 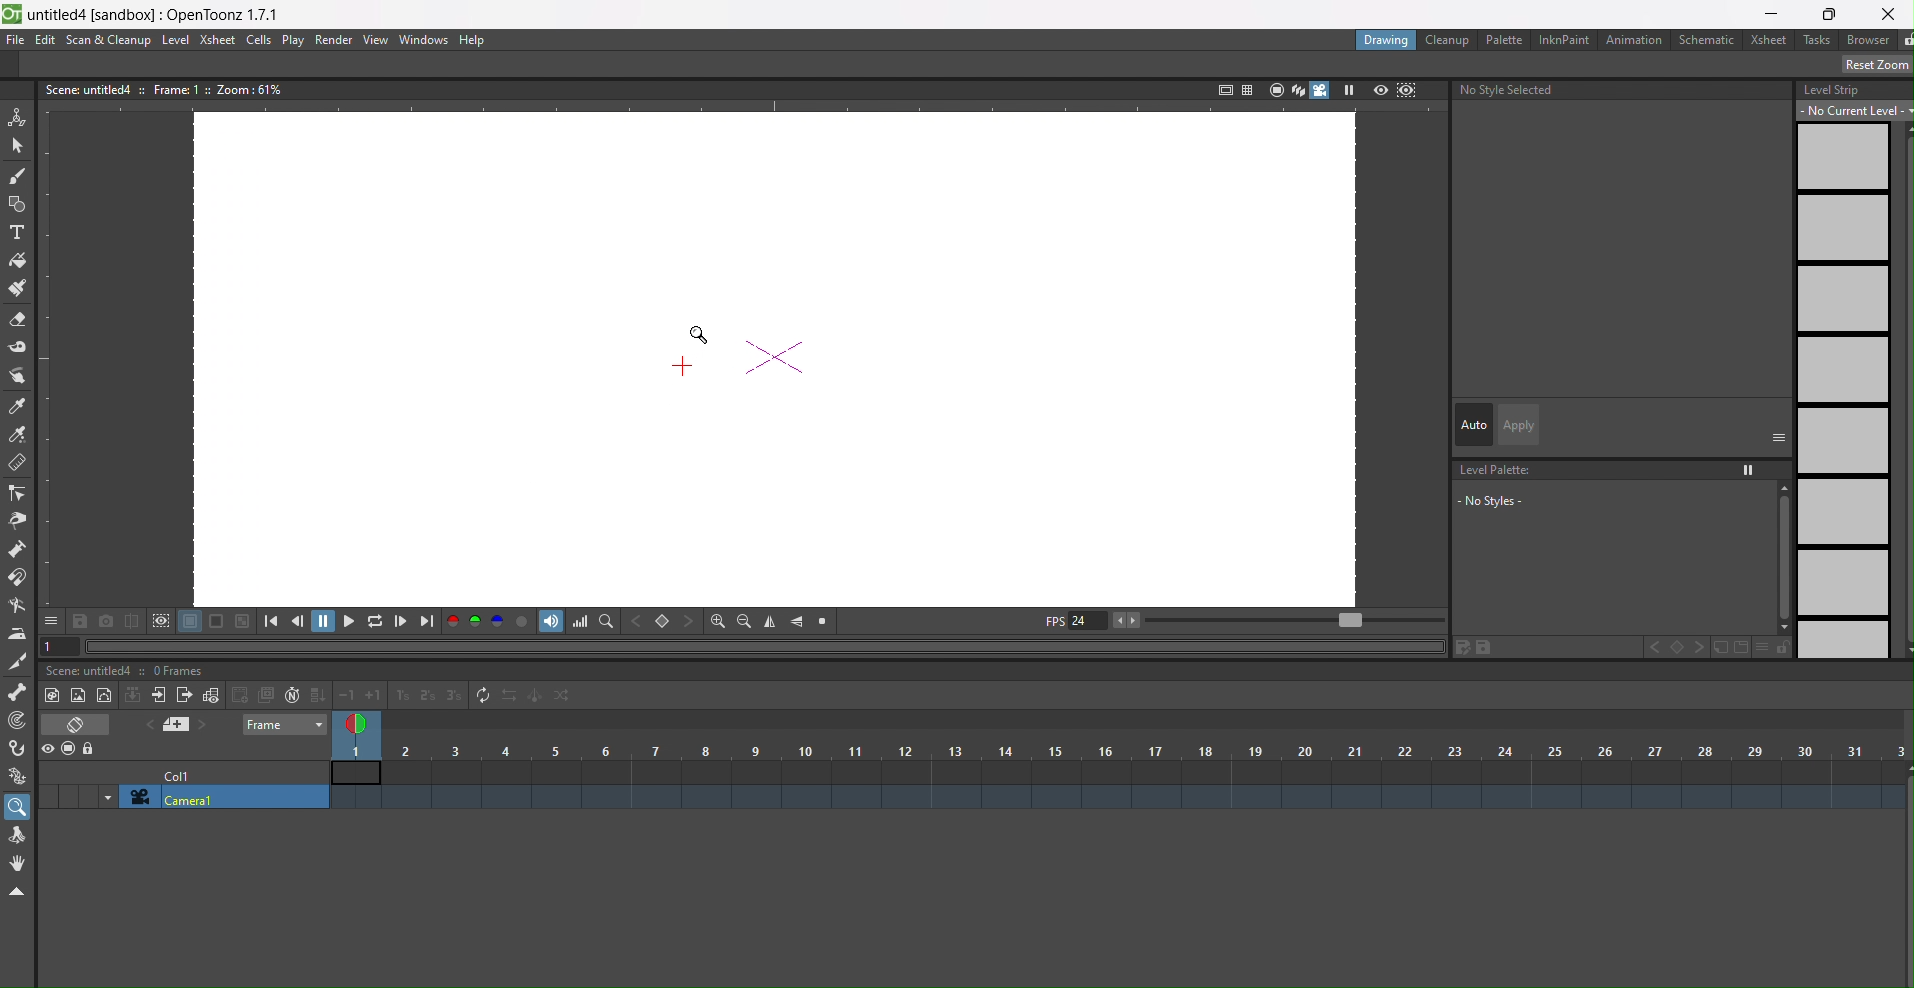 What do you see at coordinates (685, 366) in the screenshot?
I see `Cursor` at bounding box center [685, 366].